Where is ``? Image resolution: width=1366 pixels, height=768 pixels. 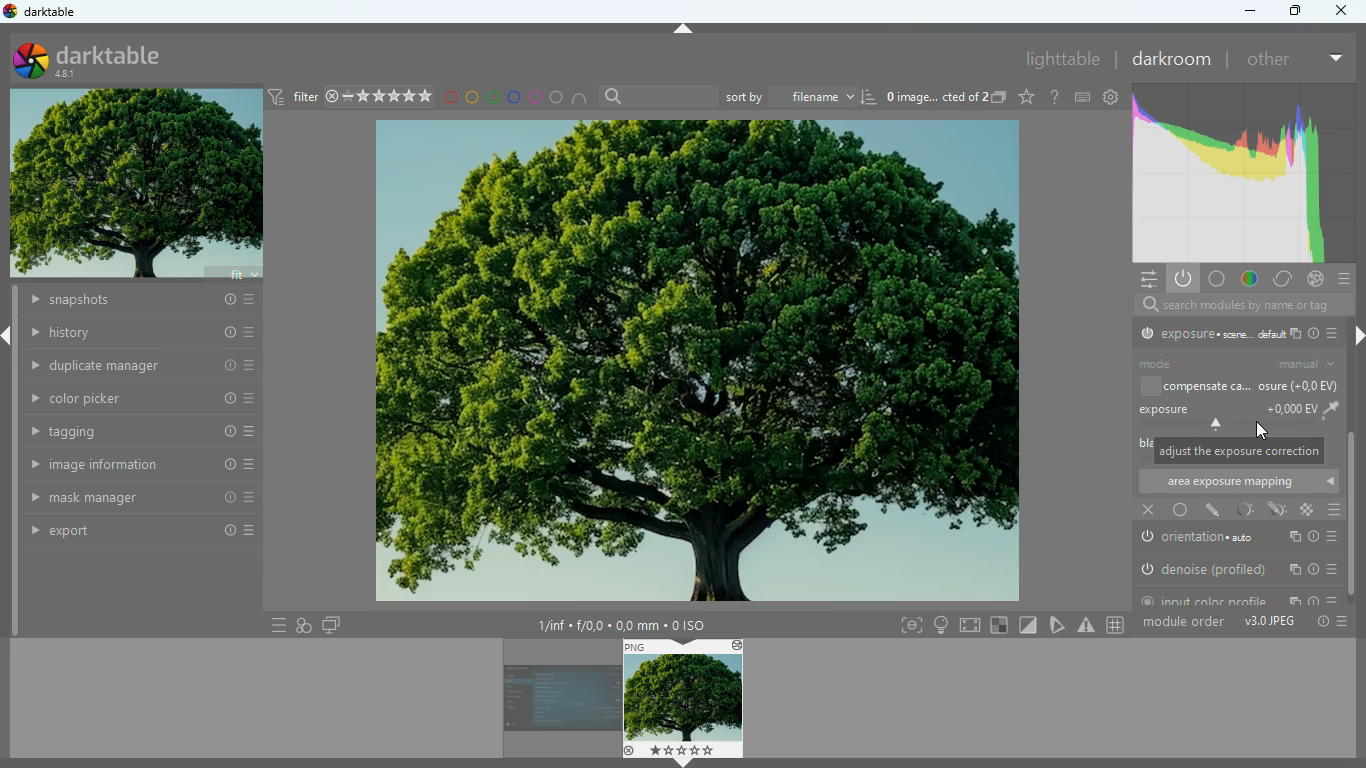  is located at coordinates (1028, 625).